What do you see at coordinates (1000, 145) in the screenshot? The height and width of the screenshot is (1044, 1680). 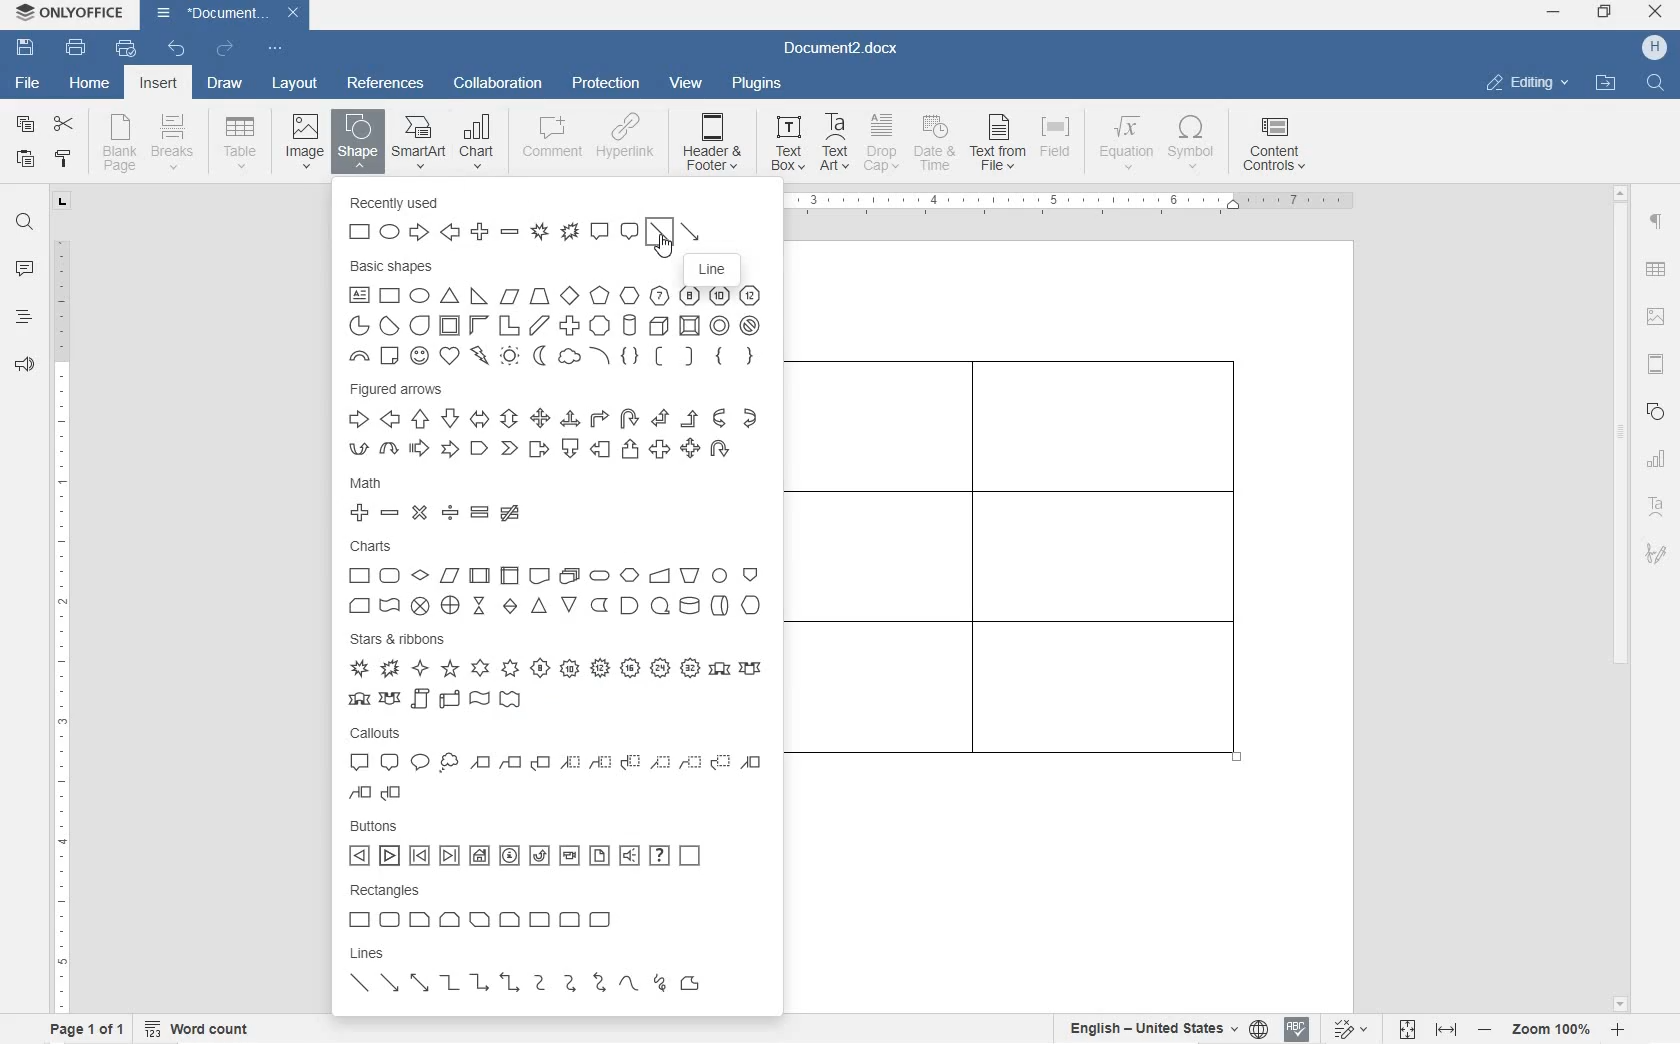 I see `TEXT FROM FILE` at bounding box center [1000, 145].